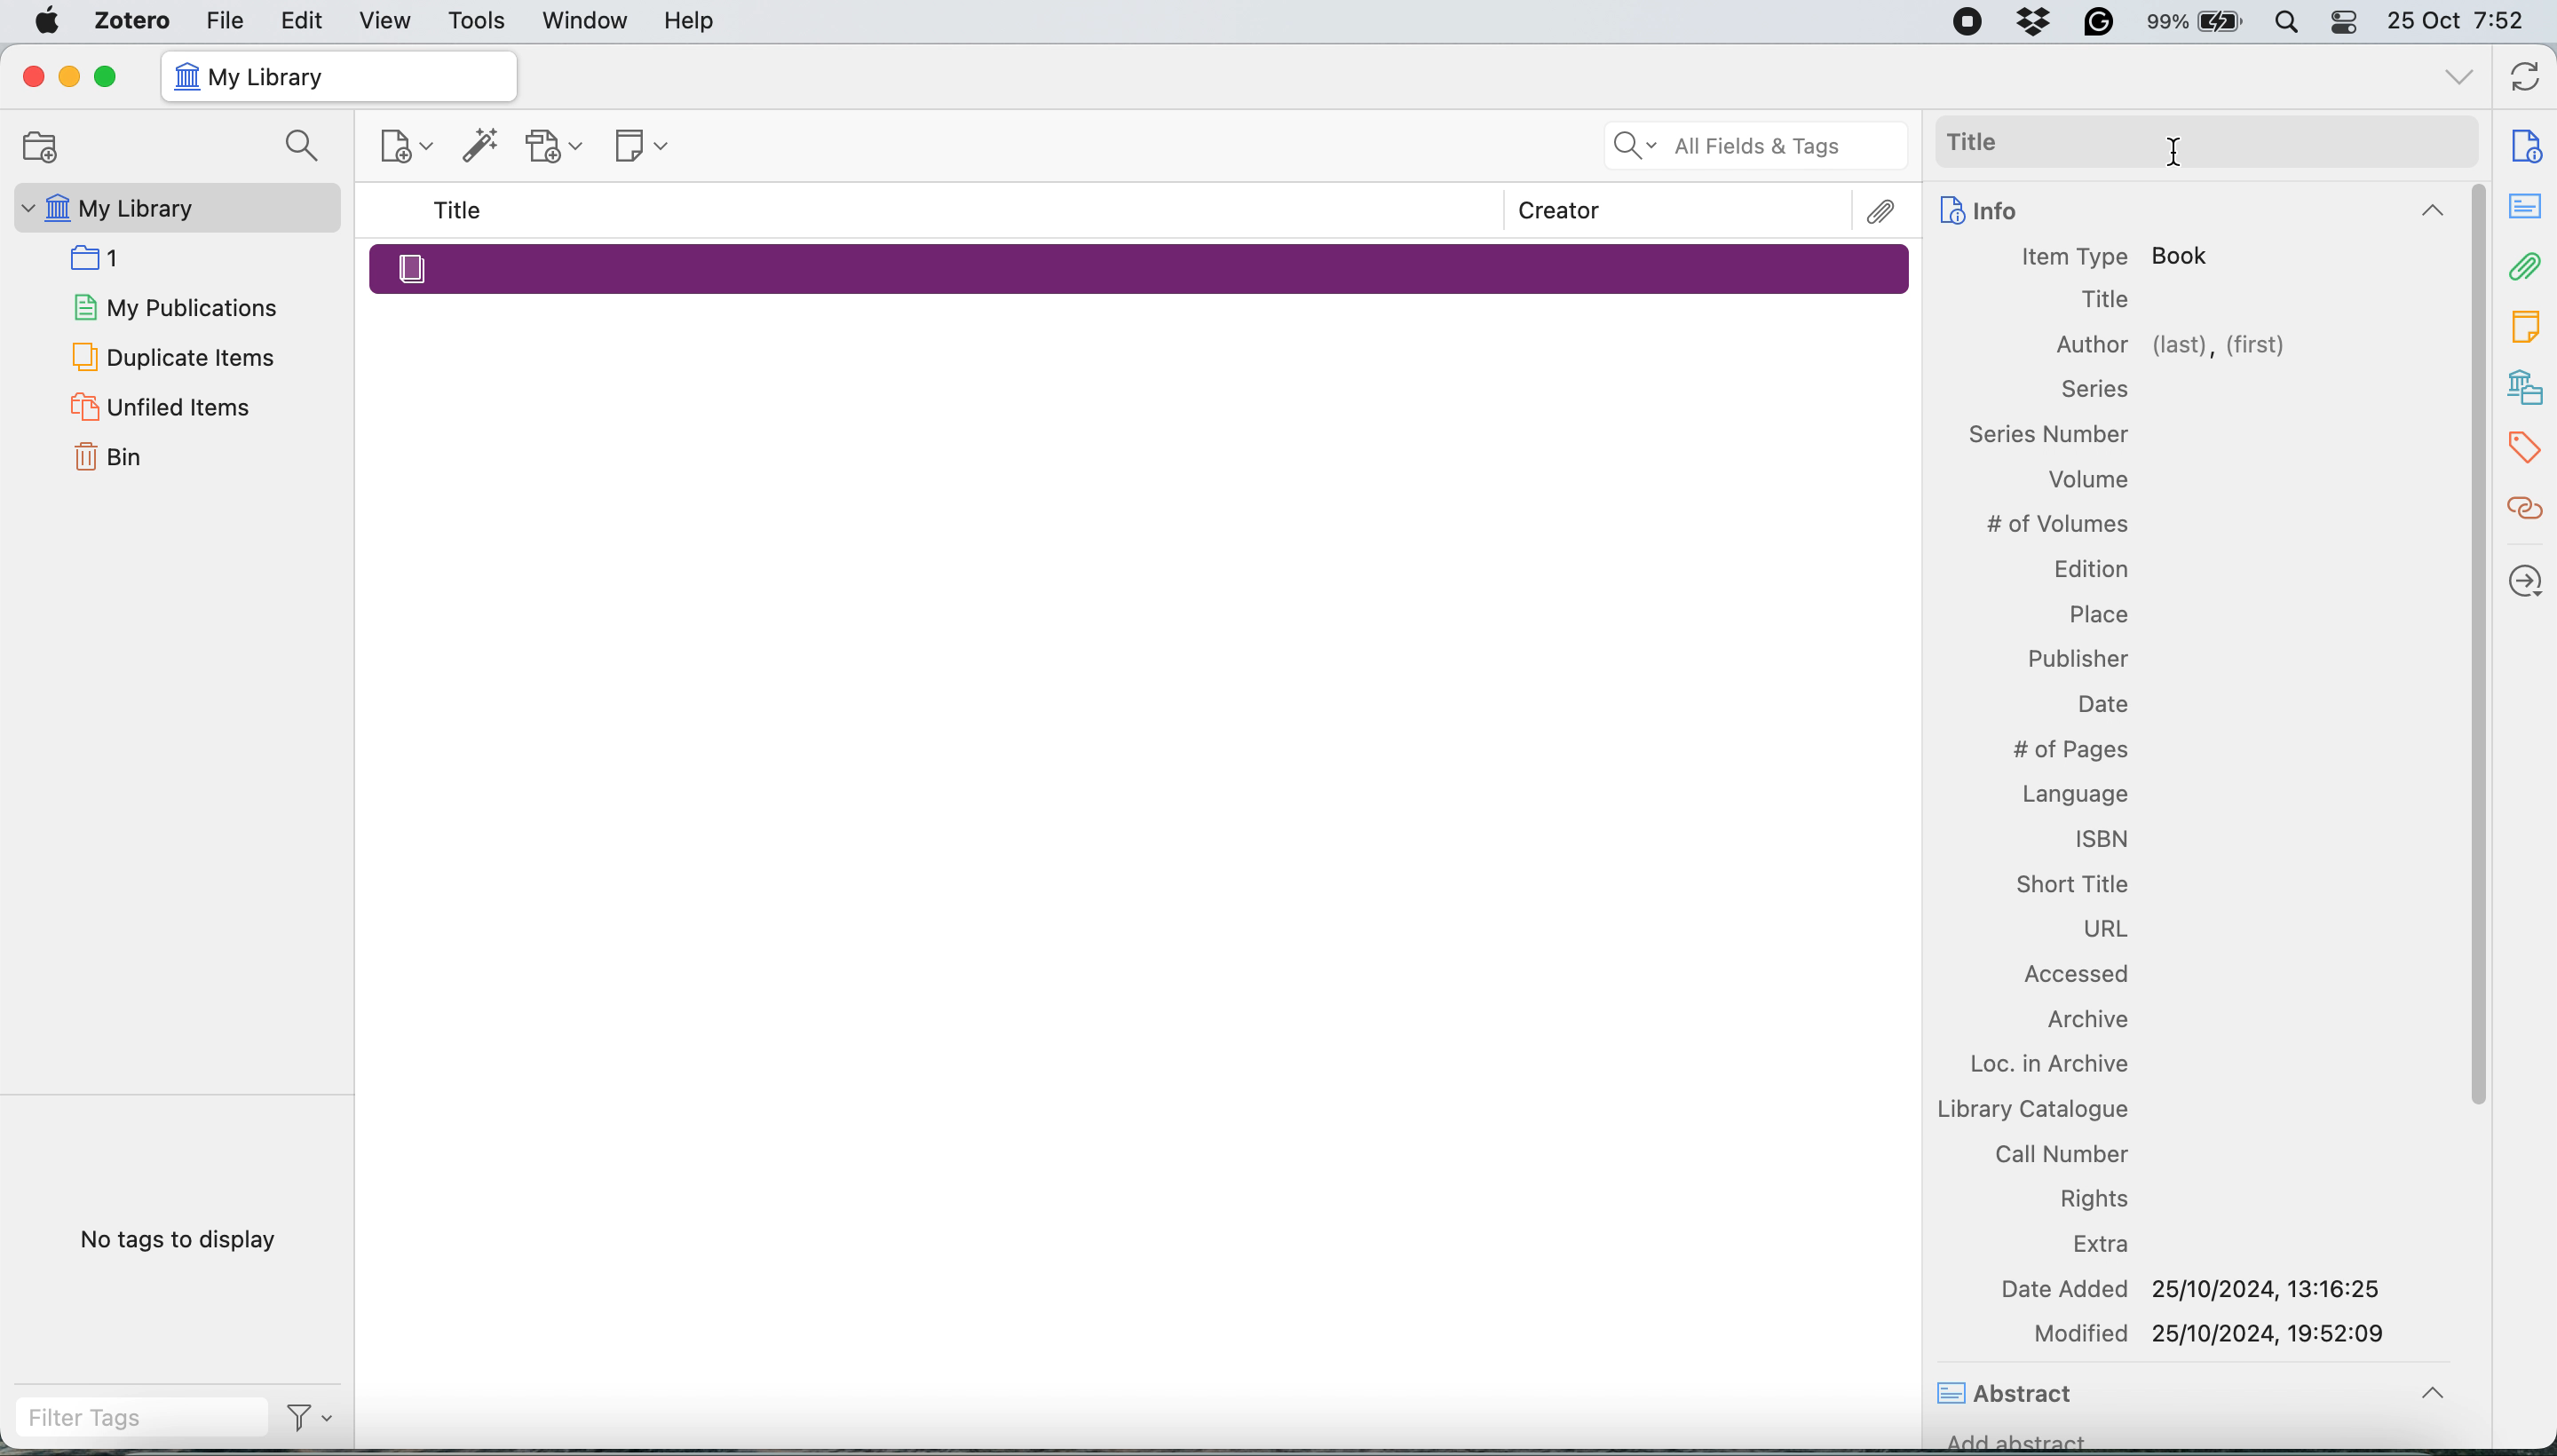 The height and width of the screenshot is (1456, 2557). Describe the element at coordinates (185, 1244) in the screenshot. I see `No tags to display` at that location.